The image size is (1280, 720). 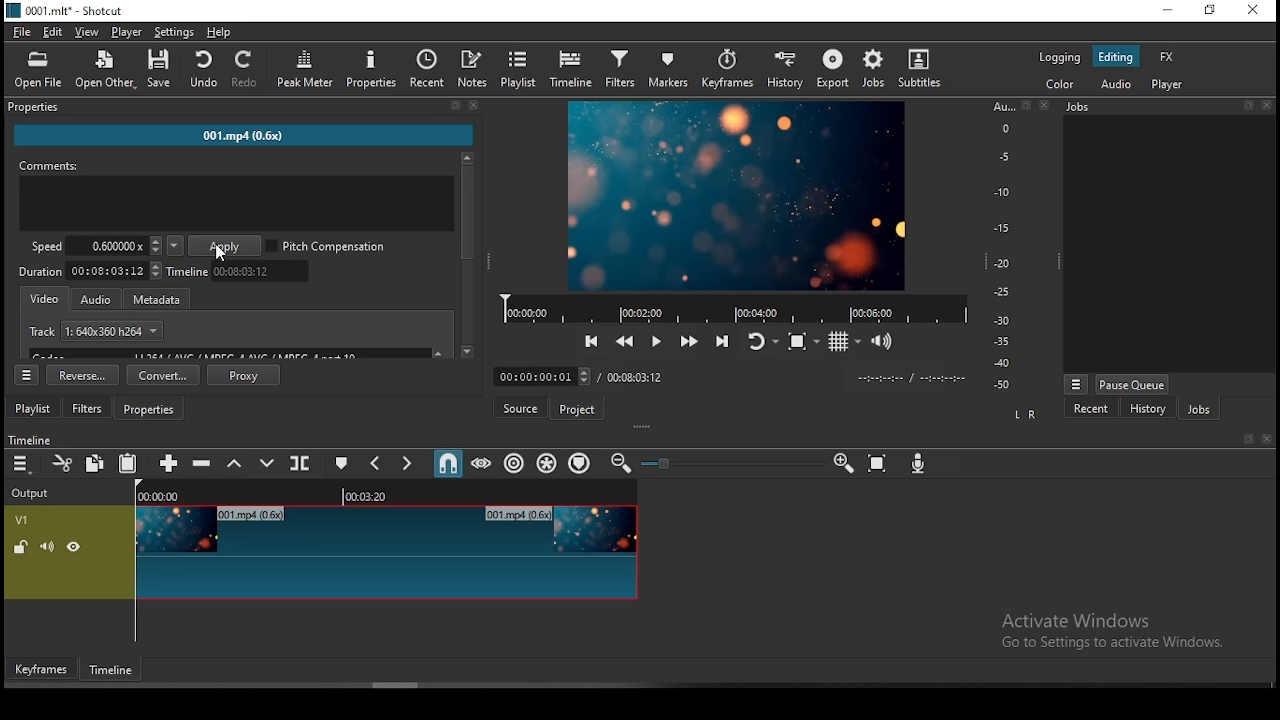 I want to click on jobs, so click(x=871, y=71).